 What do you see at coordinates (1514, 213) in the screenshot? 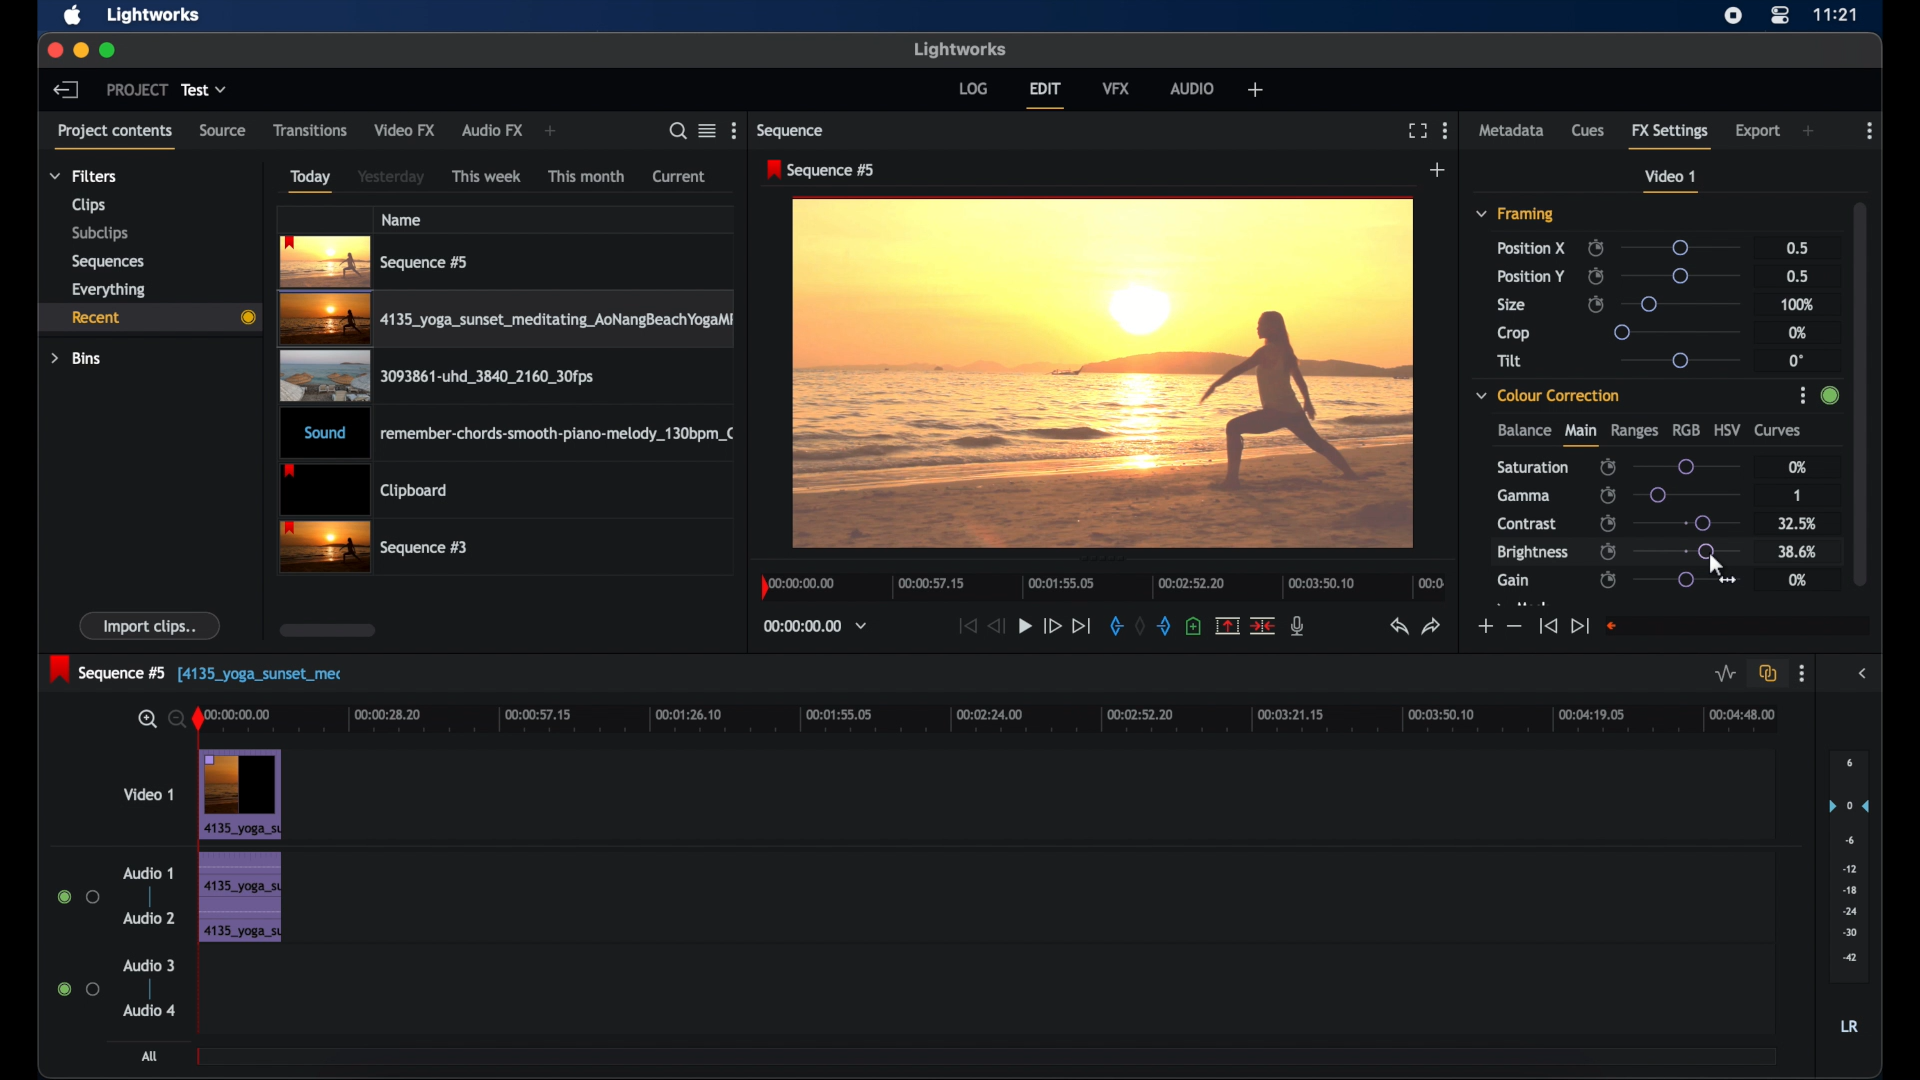
I see `framing` at bounding box center [1514, 213].